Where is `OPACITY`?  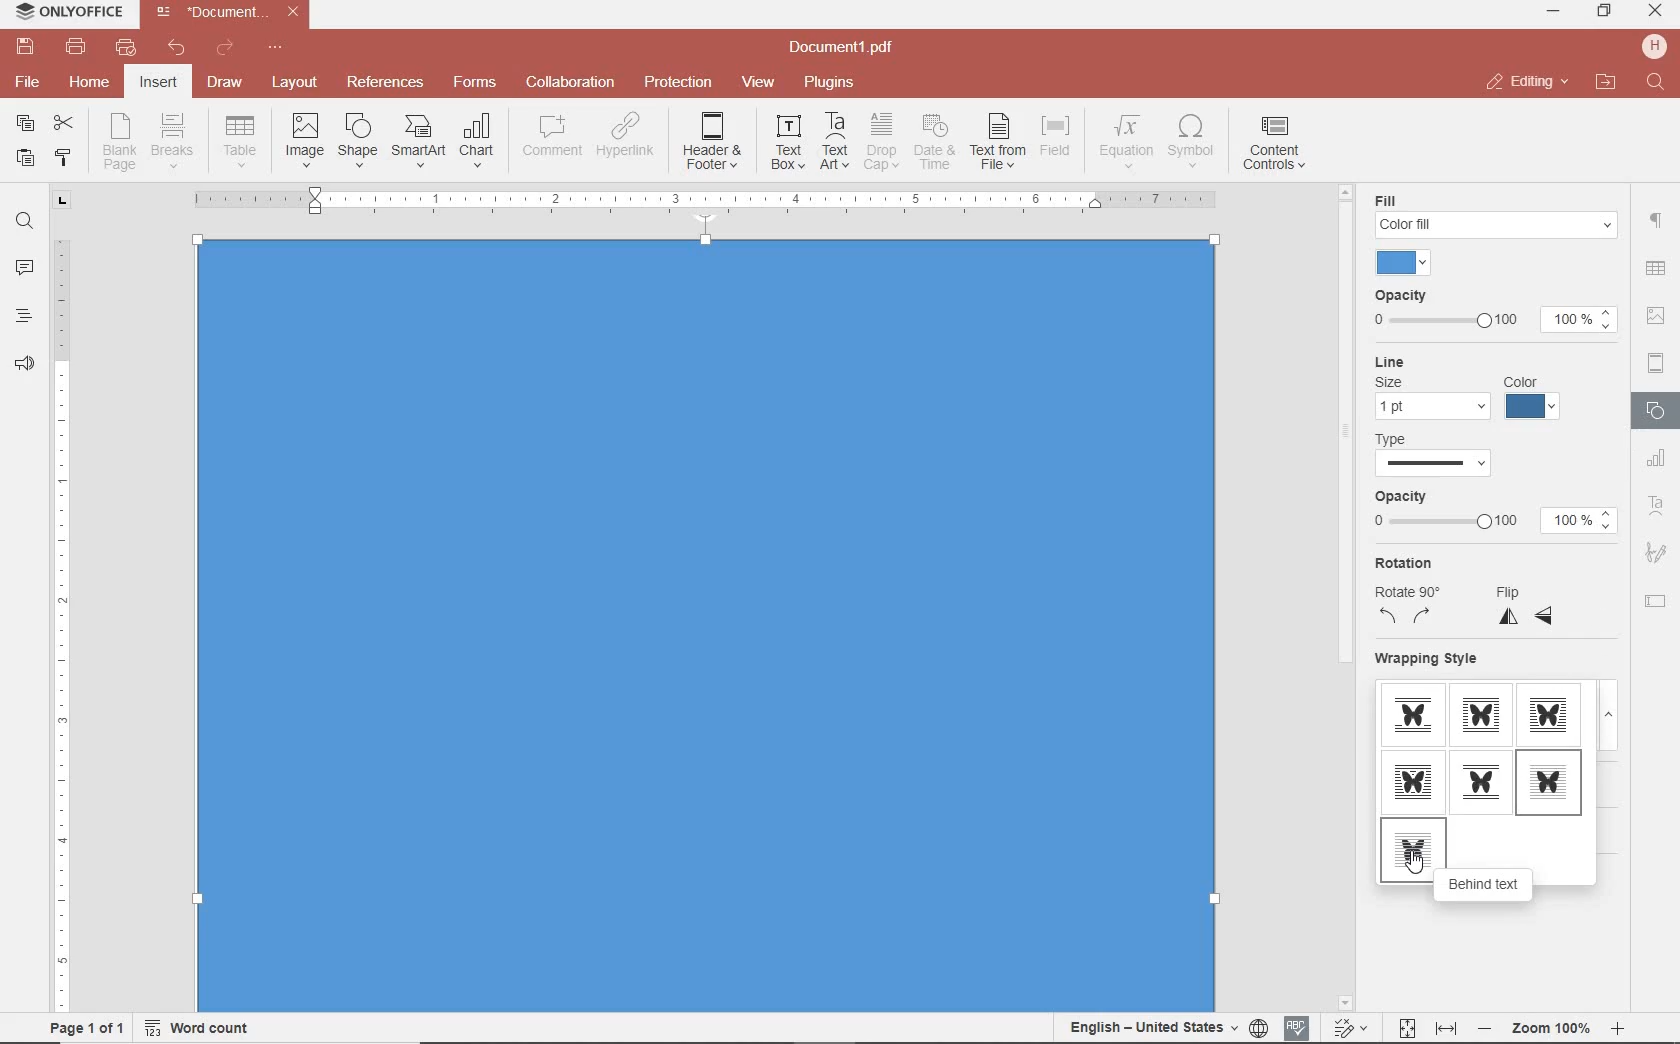
OPACITY is located at coordinates (1492, 516).